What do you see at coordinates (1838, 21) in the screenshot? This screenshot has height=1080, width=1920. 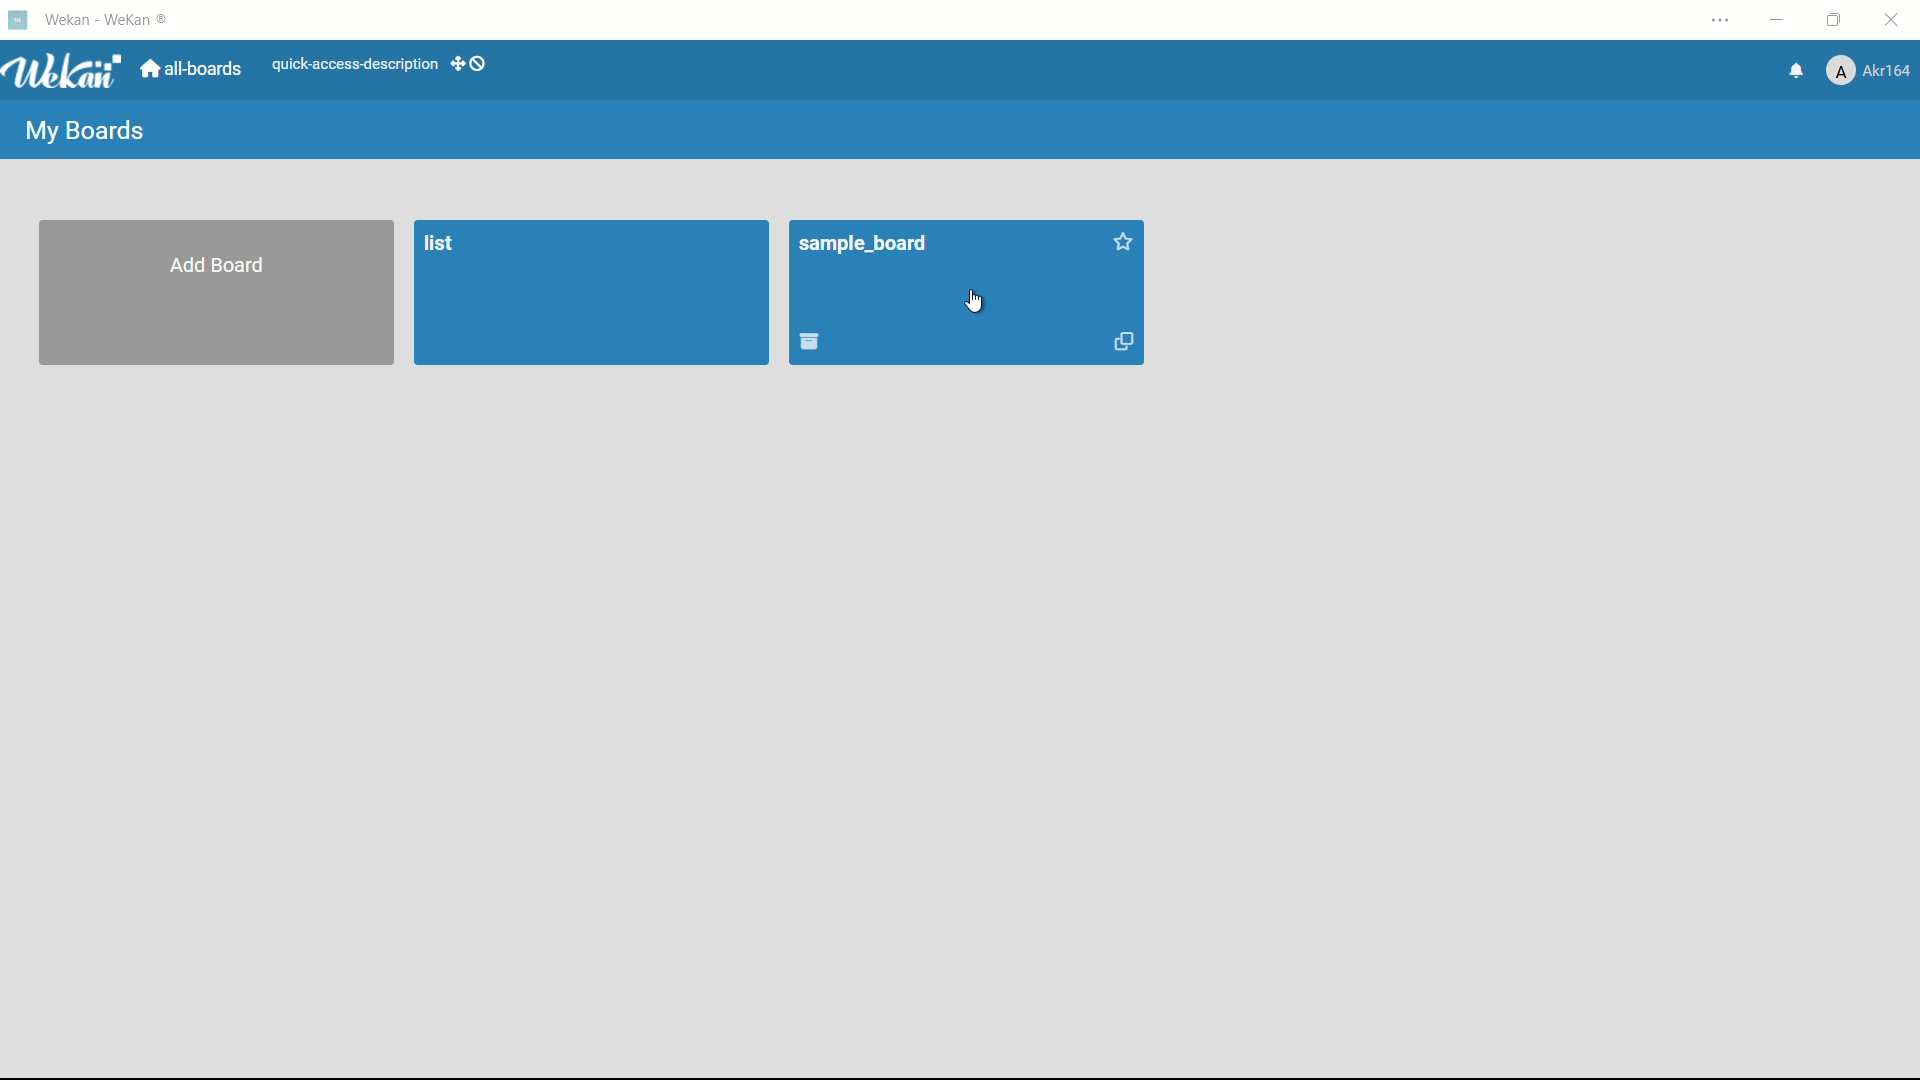 I see `maximize` at bounding box center [1838, 21].